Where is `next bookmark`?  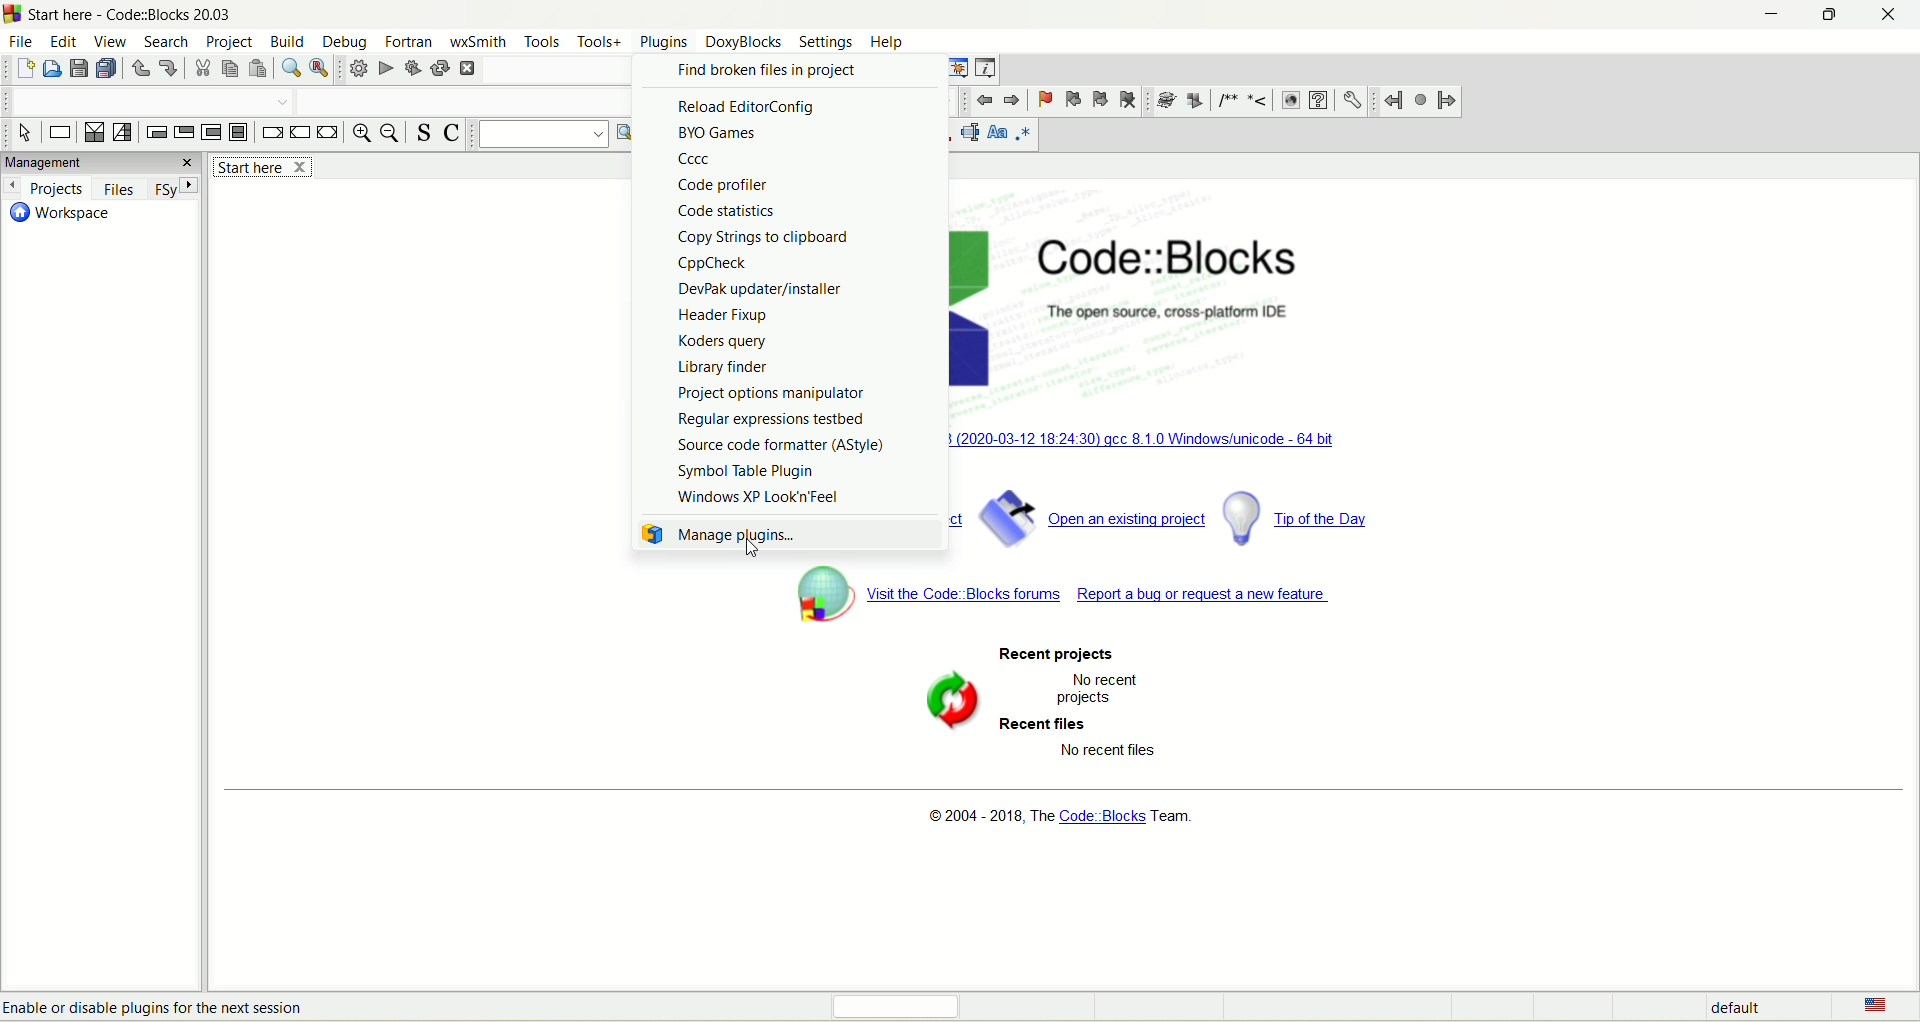
next bookmark is located at coordinates (1099, 97).